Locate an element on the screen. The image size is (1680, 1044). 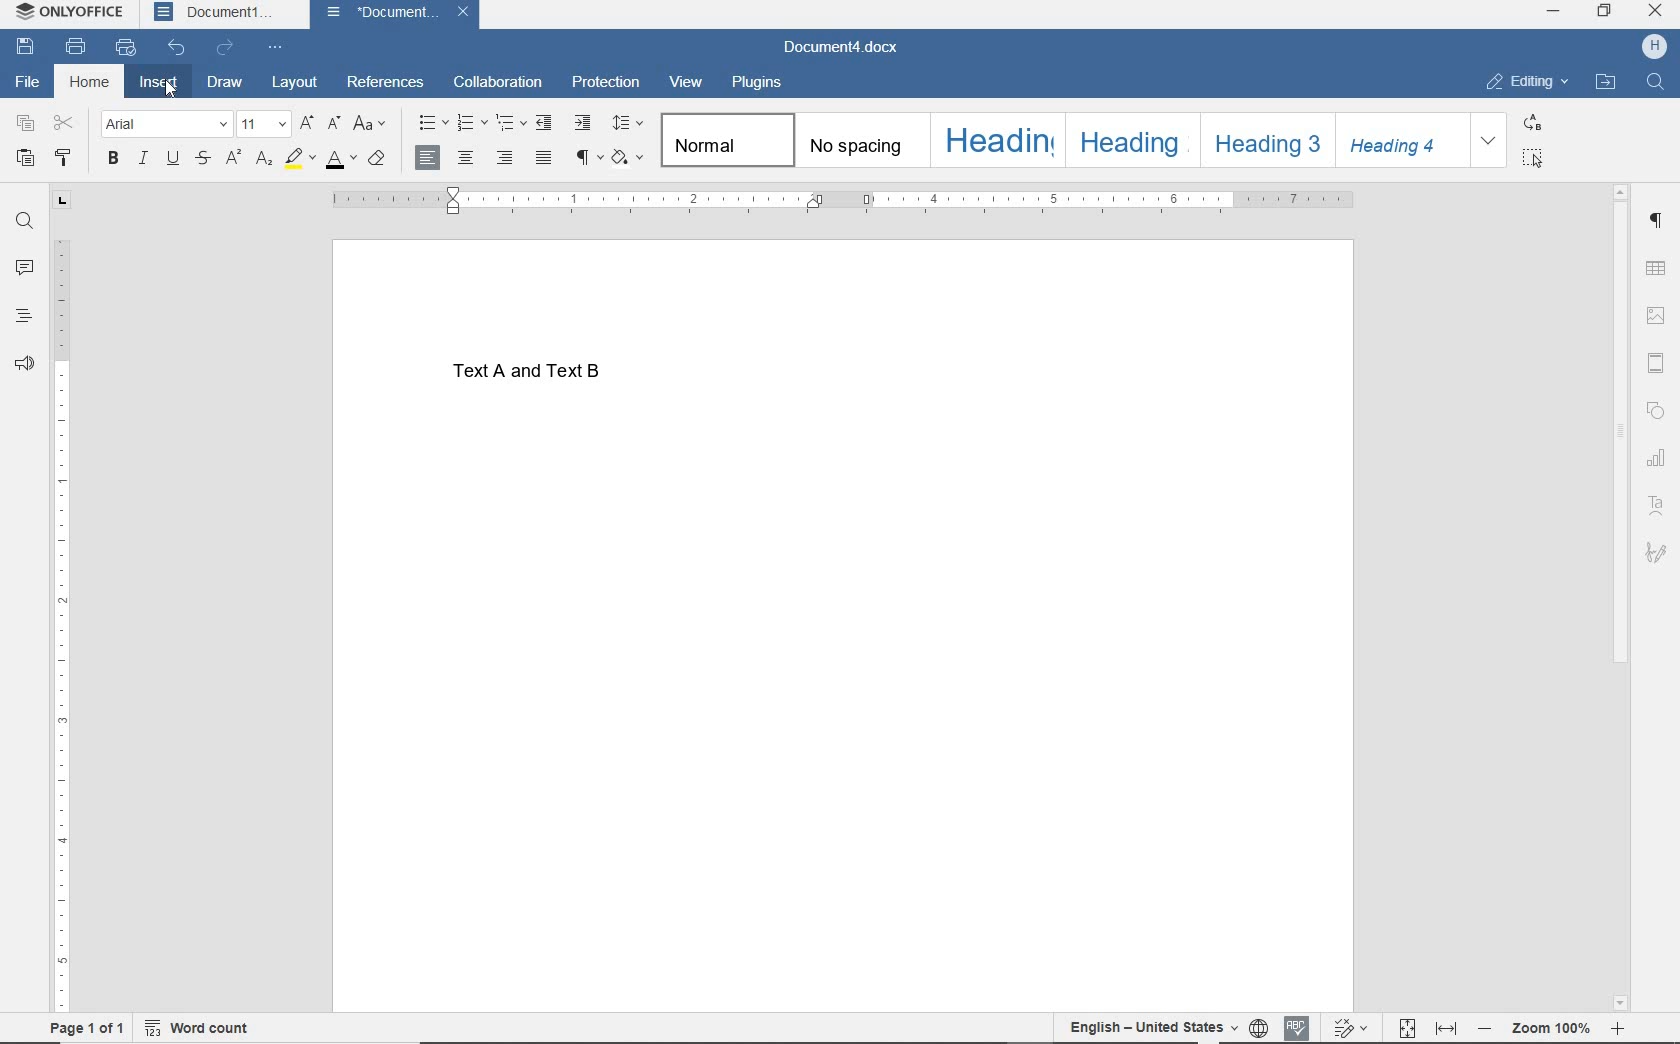
FIT TO PAGE is located at coordinates (1407, 1026).